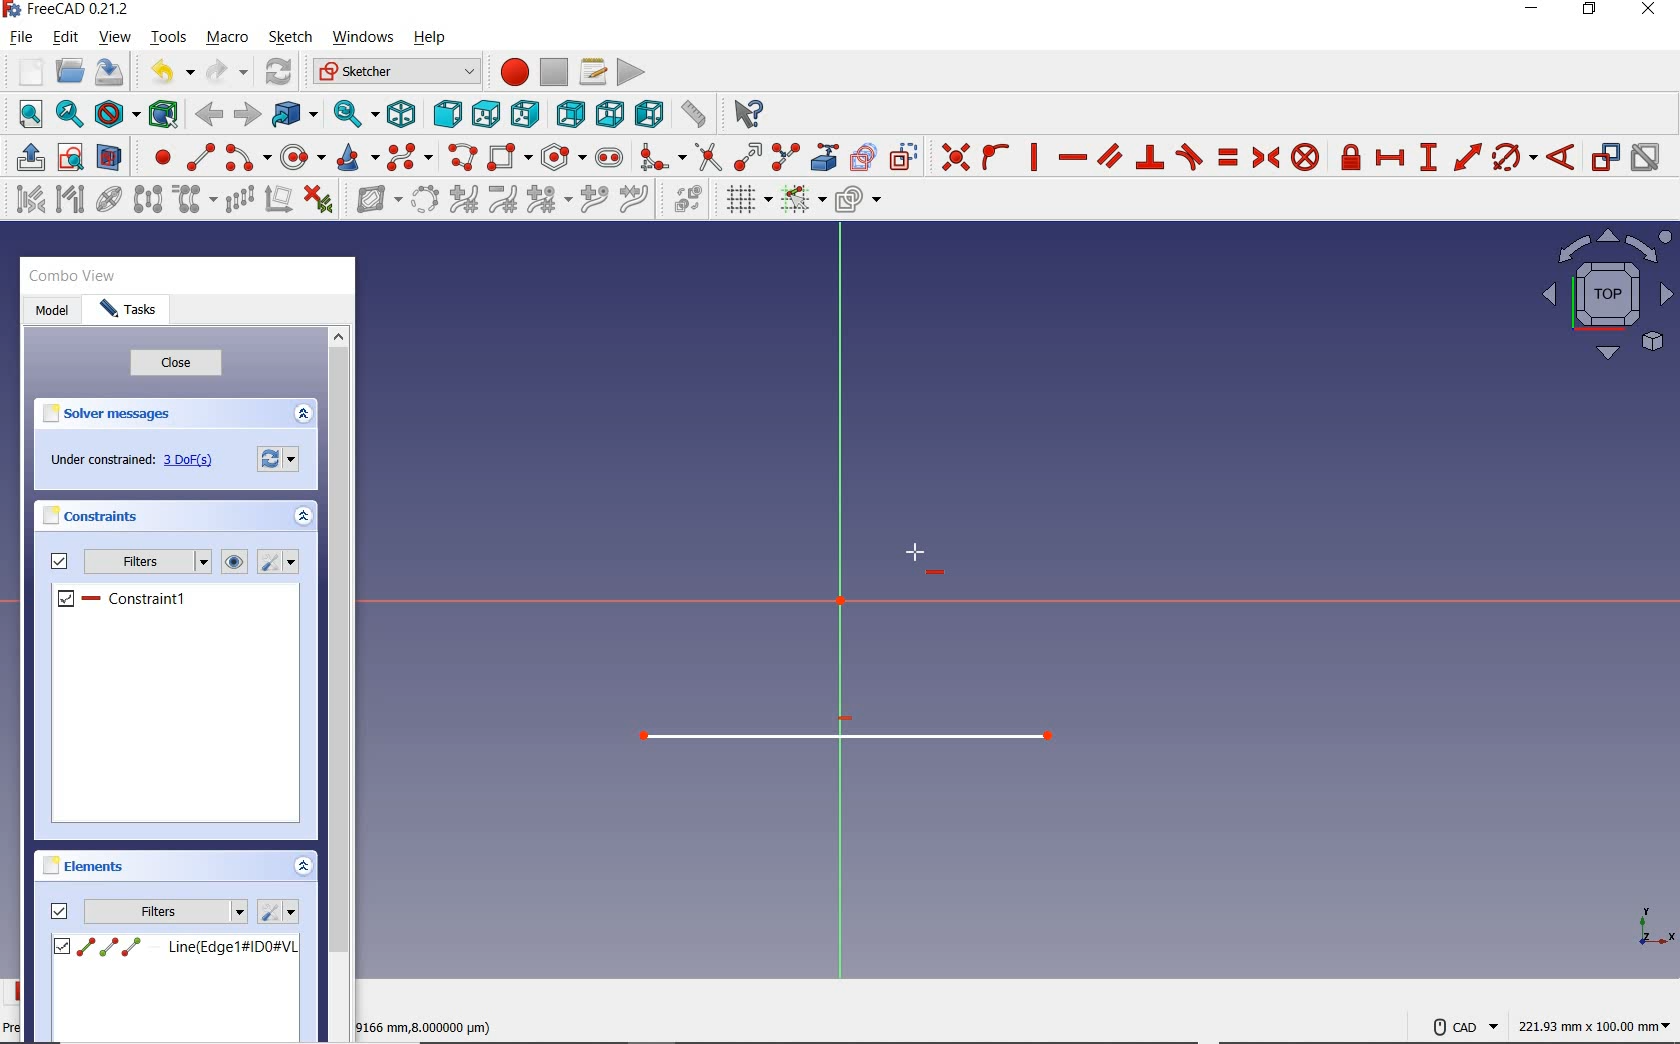 The height and width of the screenshot is (1044, 1680). What do you see at coordinates (526, 113) in the screenshot?
I see `RIGHT` at bounding box center [526, 113].